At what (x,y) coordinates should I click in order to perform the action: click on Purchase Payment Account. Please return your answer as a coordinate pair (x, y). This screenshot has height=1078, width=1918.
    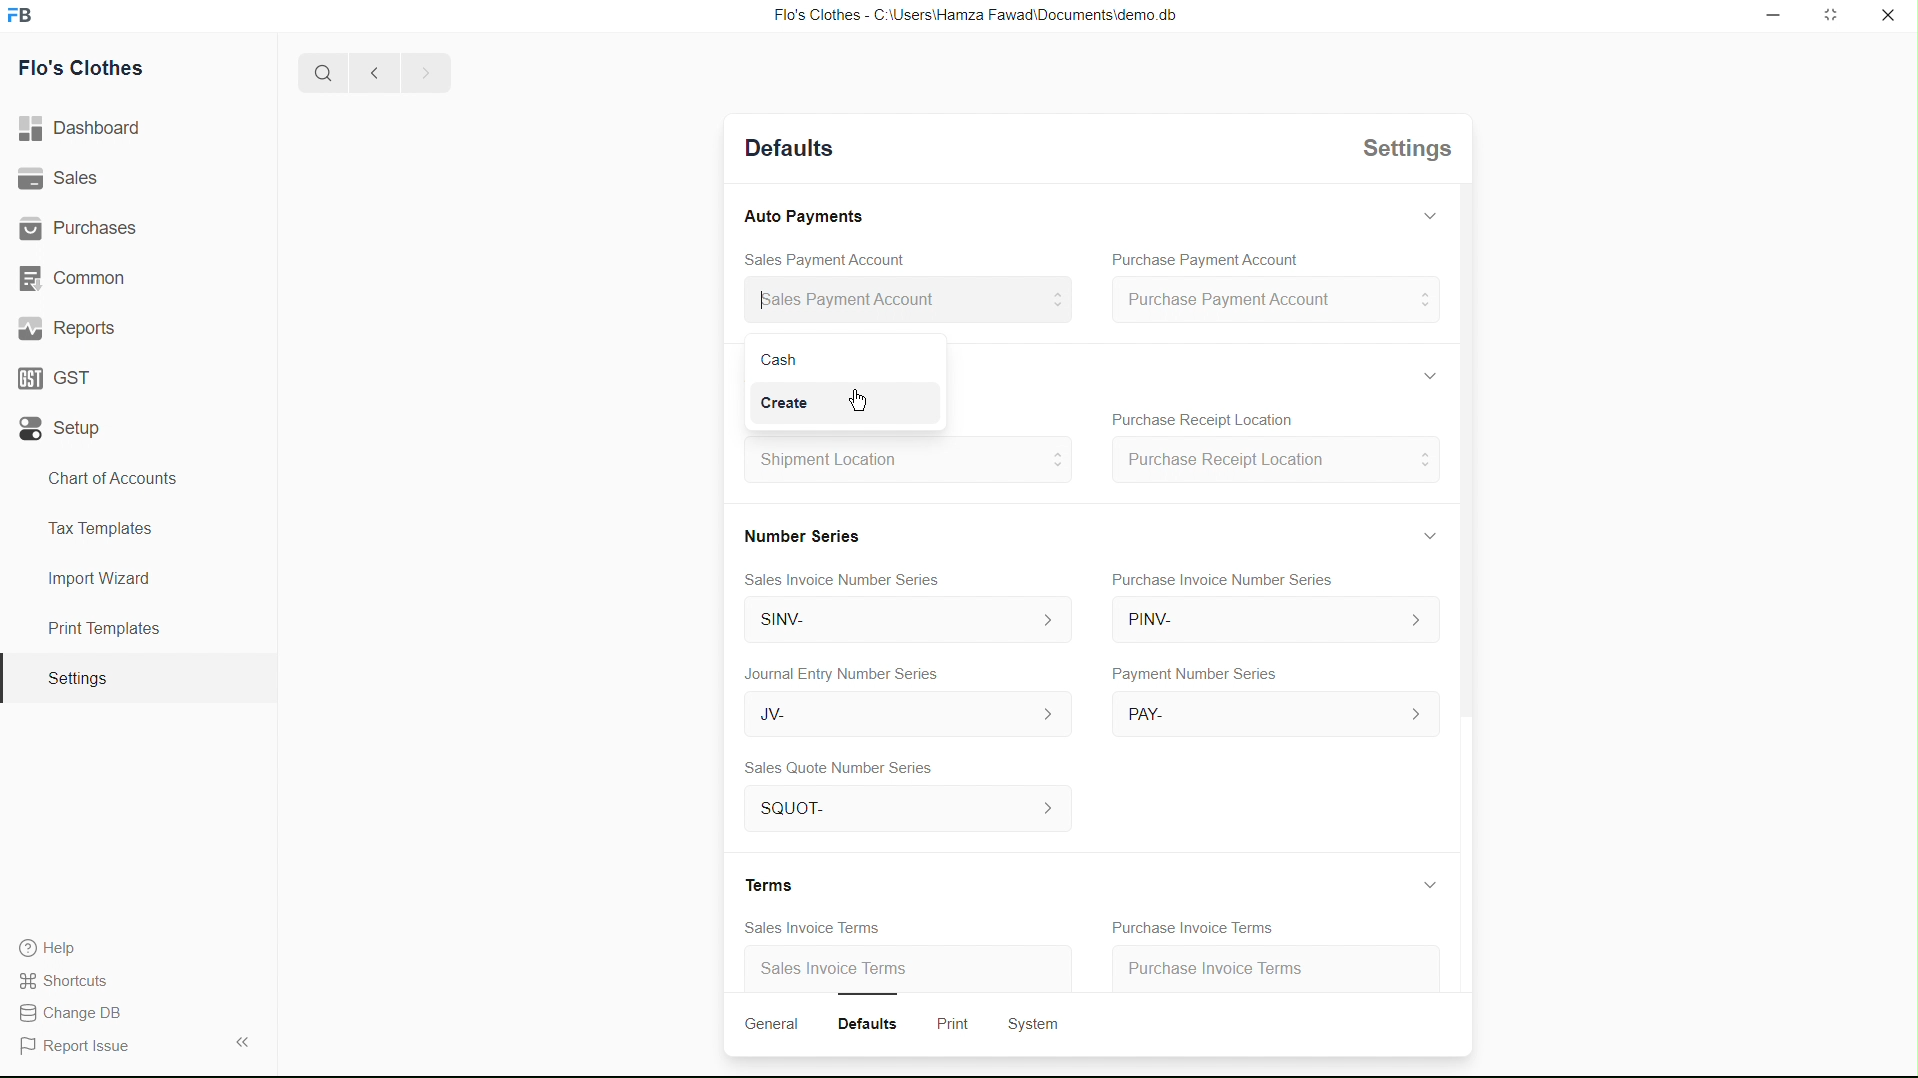
    Looking at the image, I should click on (1203, 258).